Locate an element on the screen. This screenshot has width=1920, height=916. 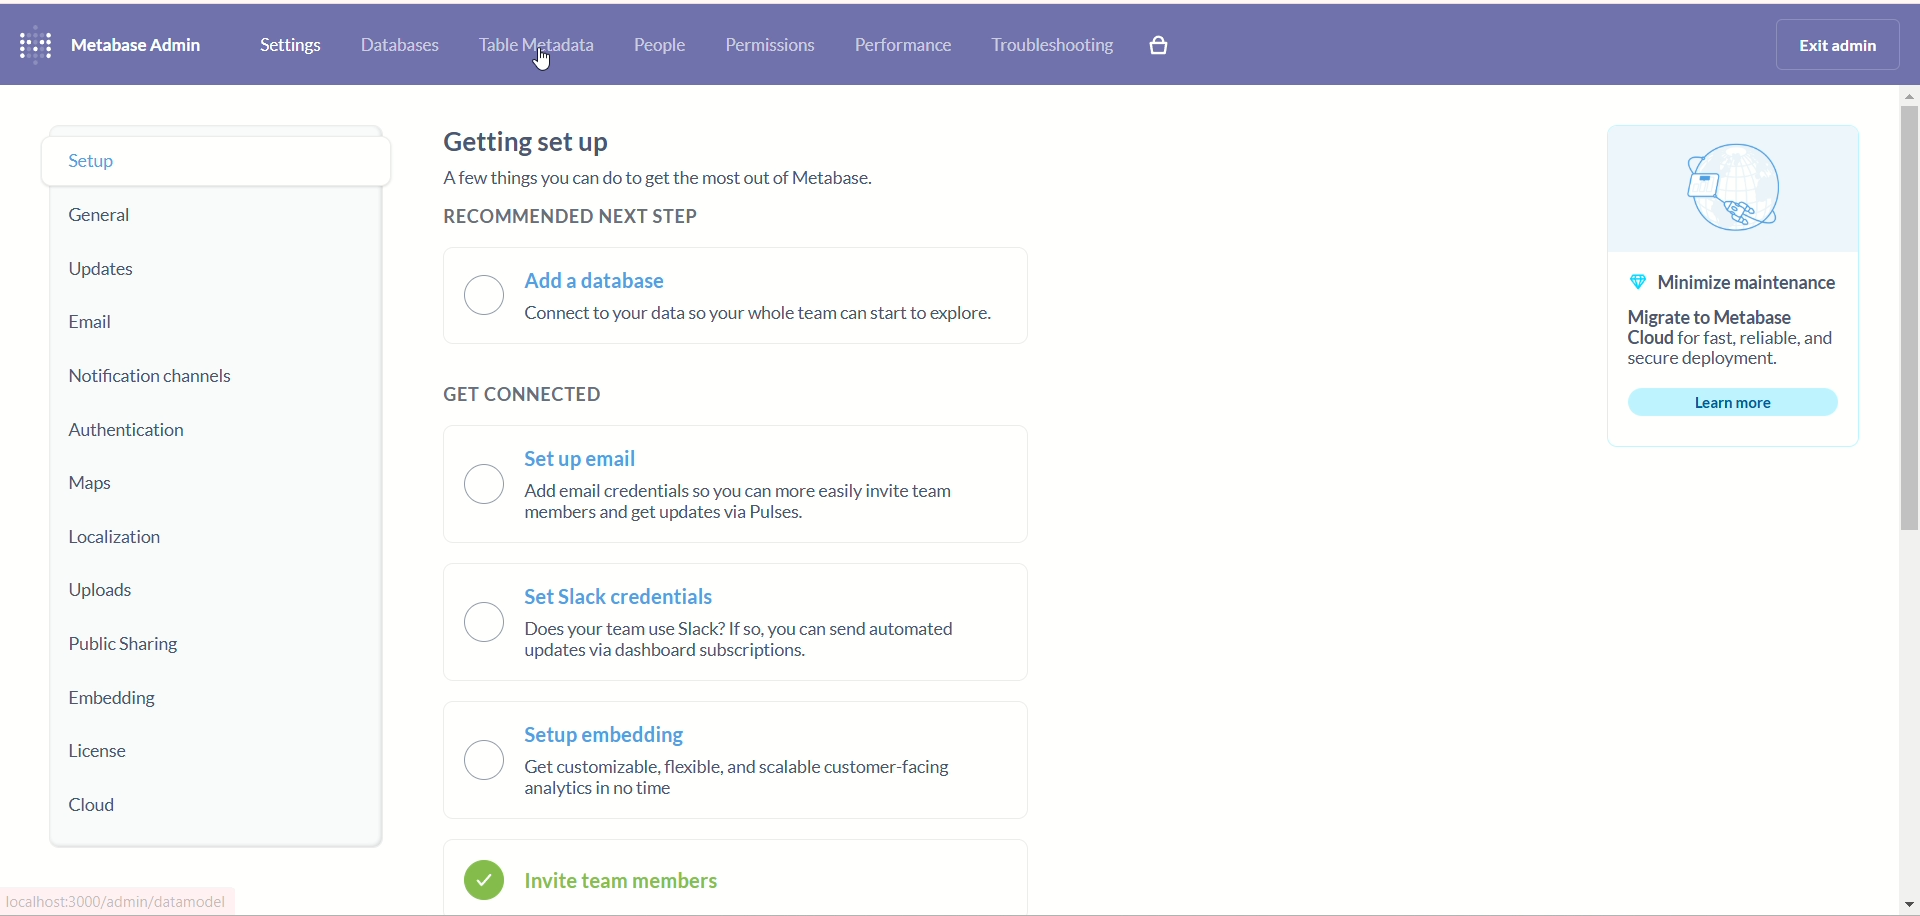
general is located at coordinates (104, 218).